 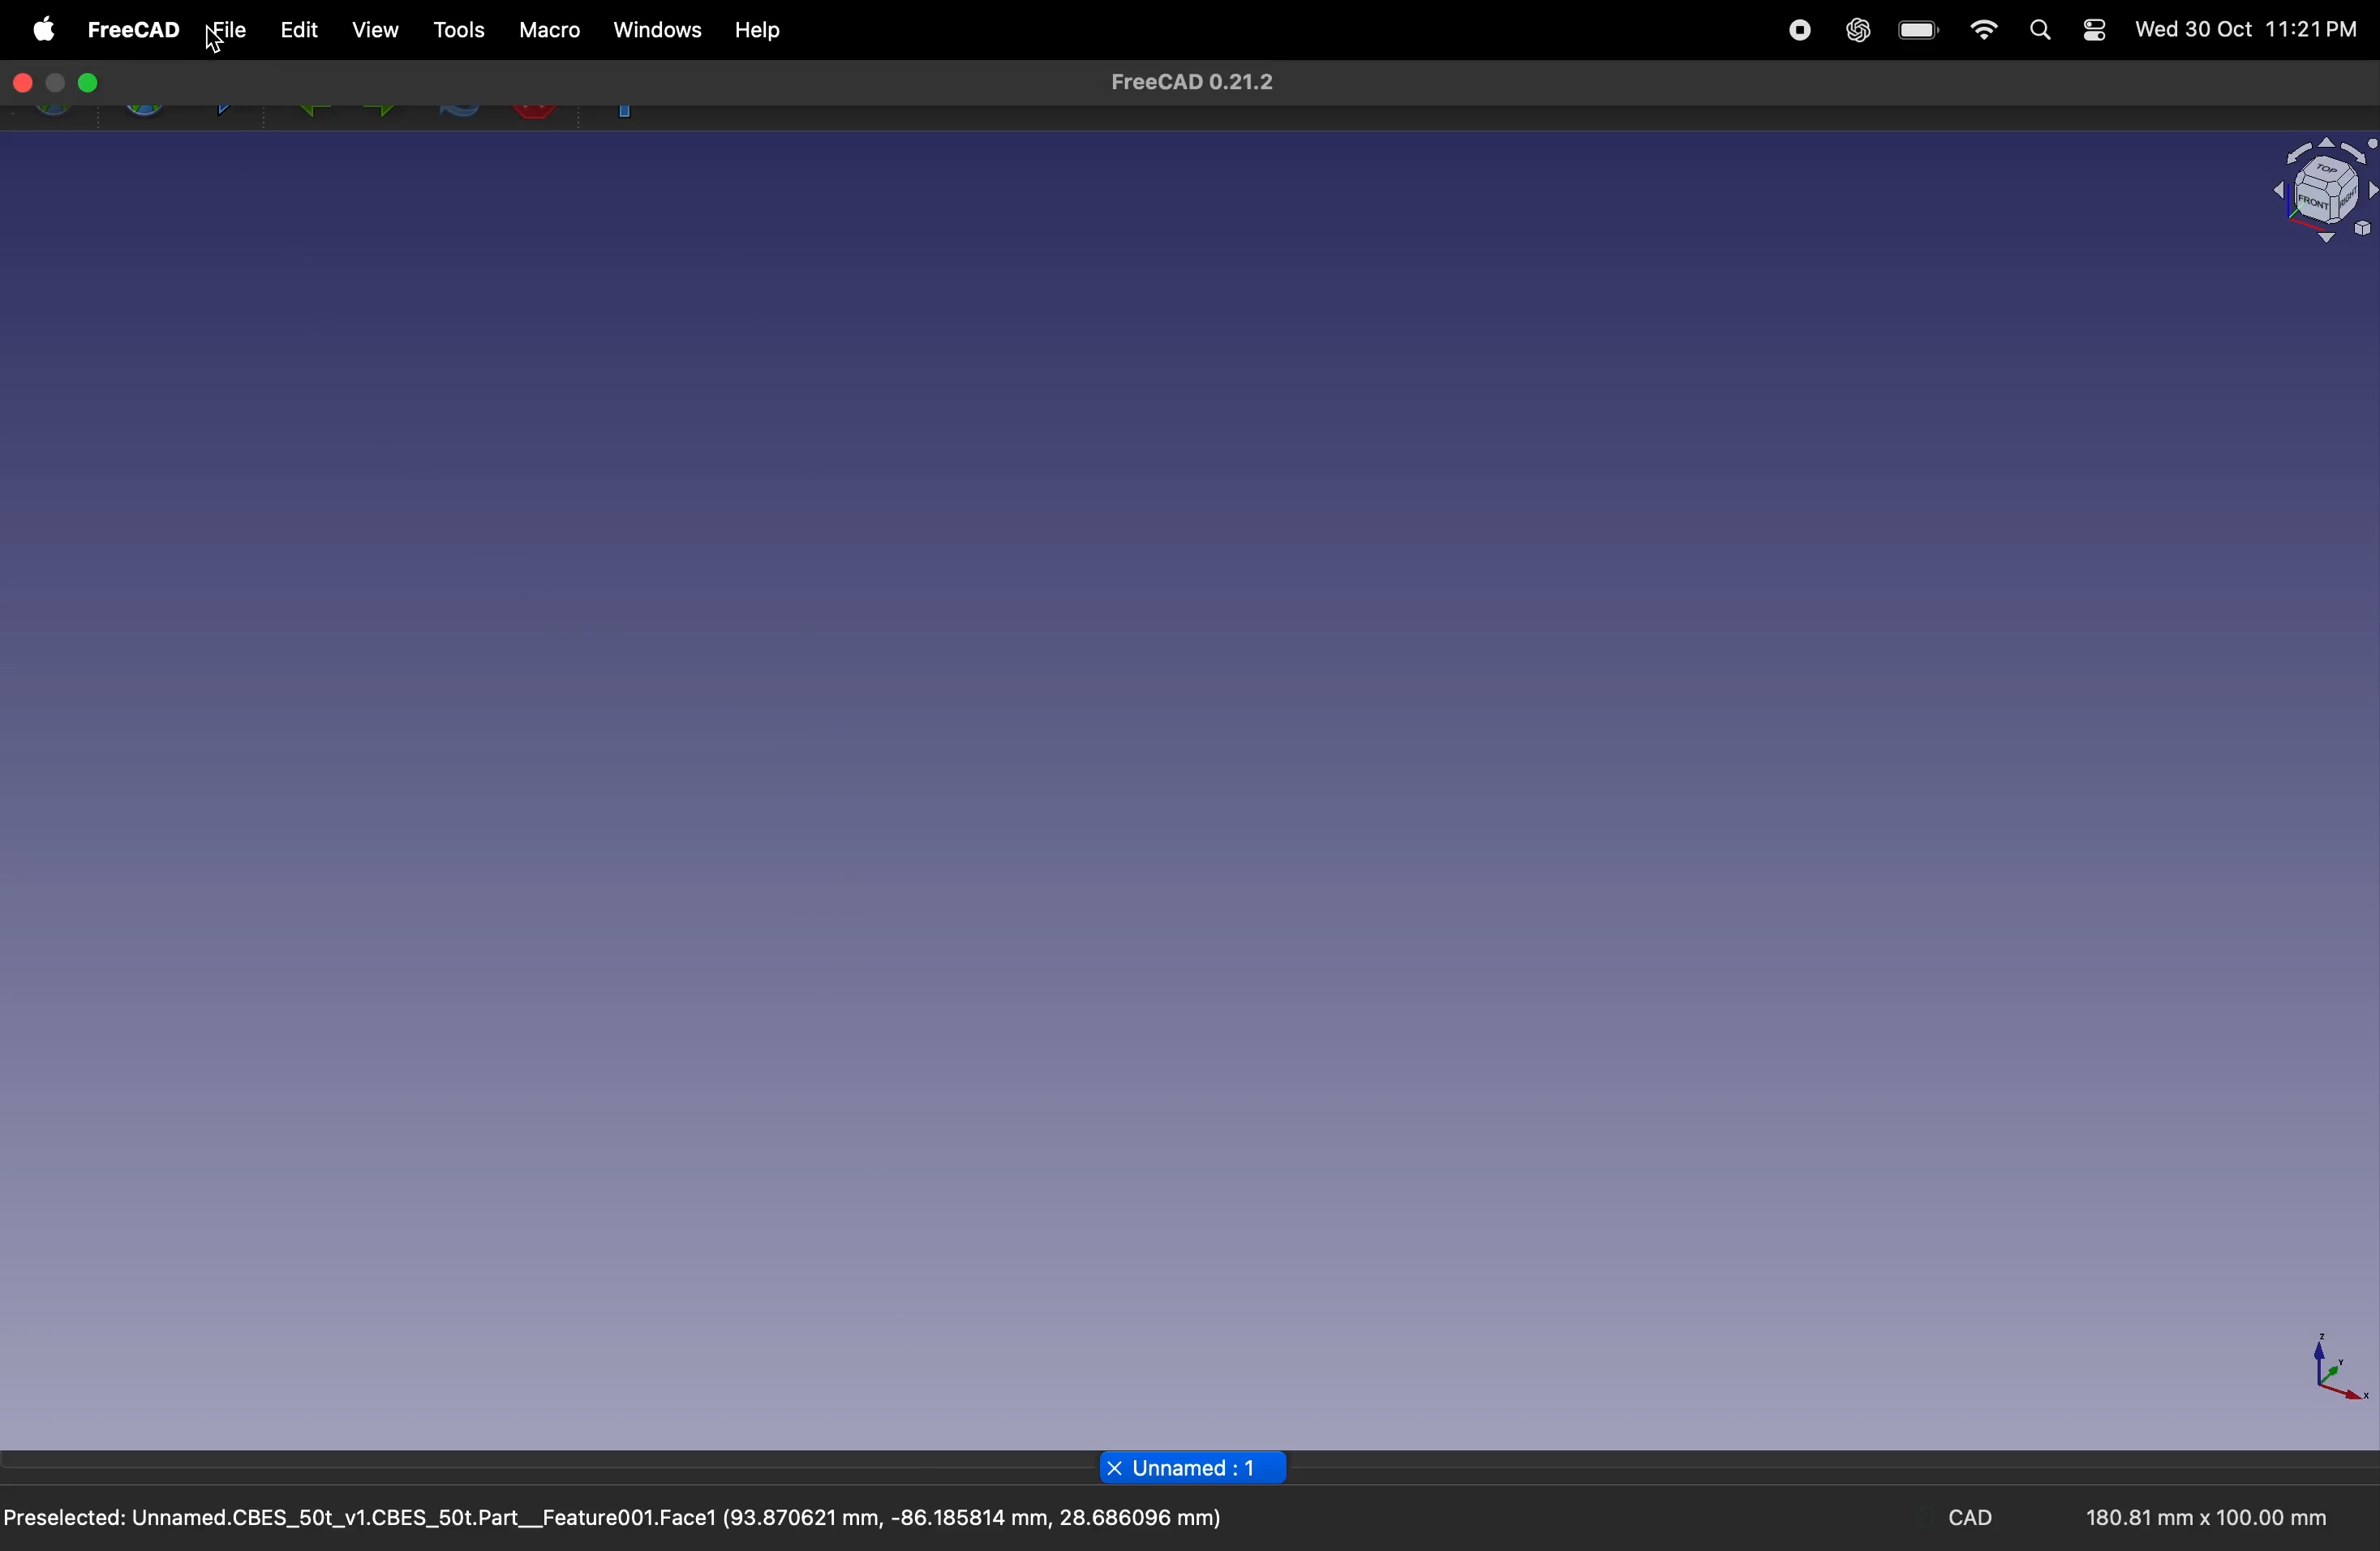 I want to click on free cad, so click(x=131, y=30).